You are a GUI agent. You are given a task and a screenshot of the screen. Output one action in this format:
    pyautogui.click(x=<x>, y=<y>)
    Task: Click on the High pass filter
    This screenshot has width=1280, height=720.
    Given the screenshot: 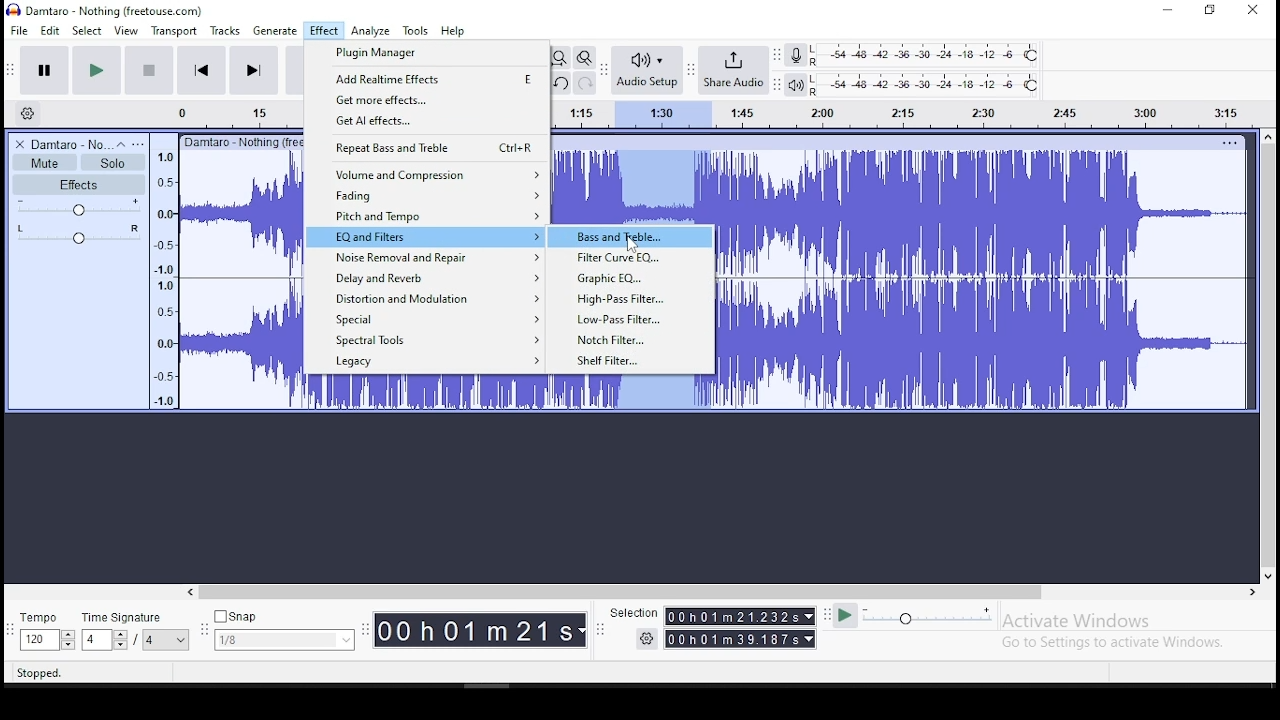 What is the action you would take?
    pyautogui.click(x=634, y=298)
    